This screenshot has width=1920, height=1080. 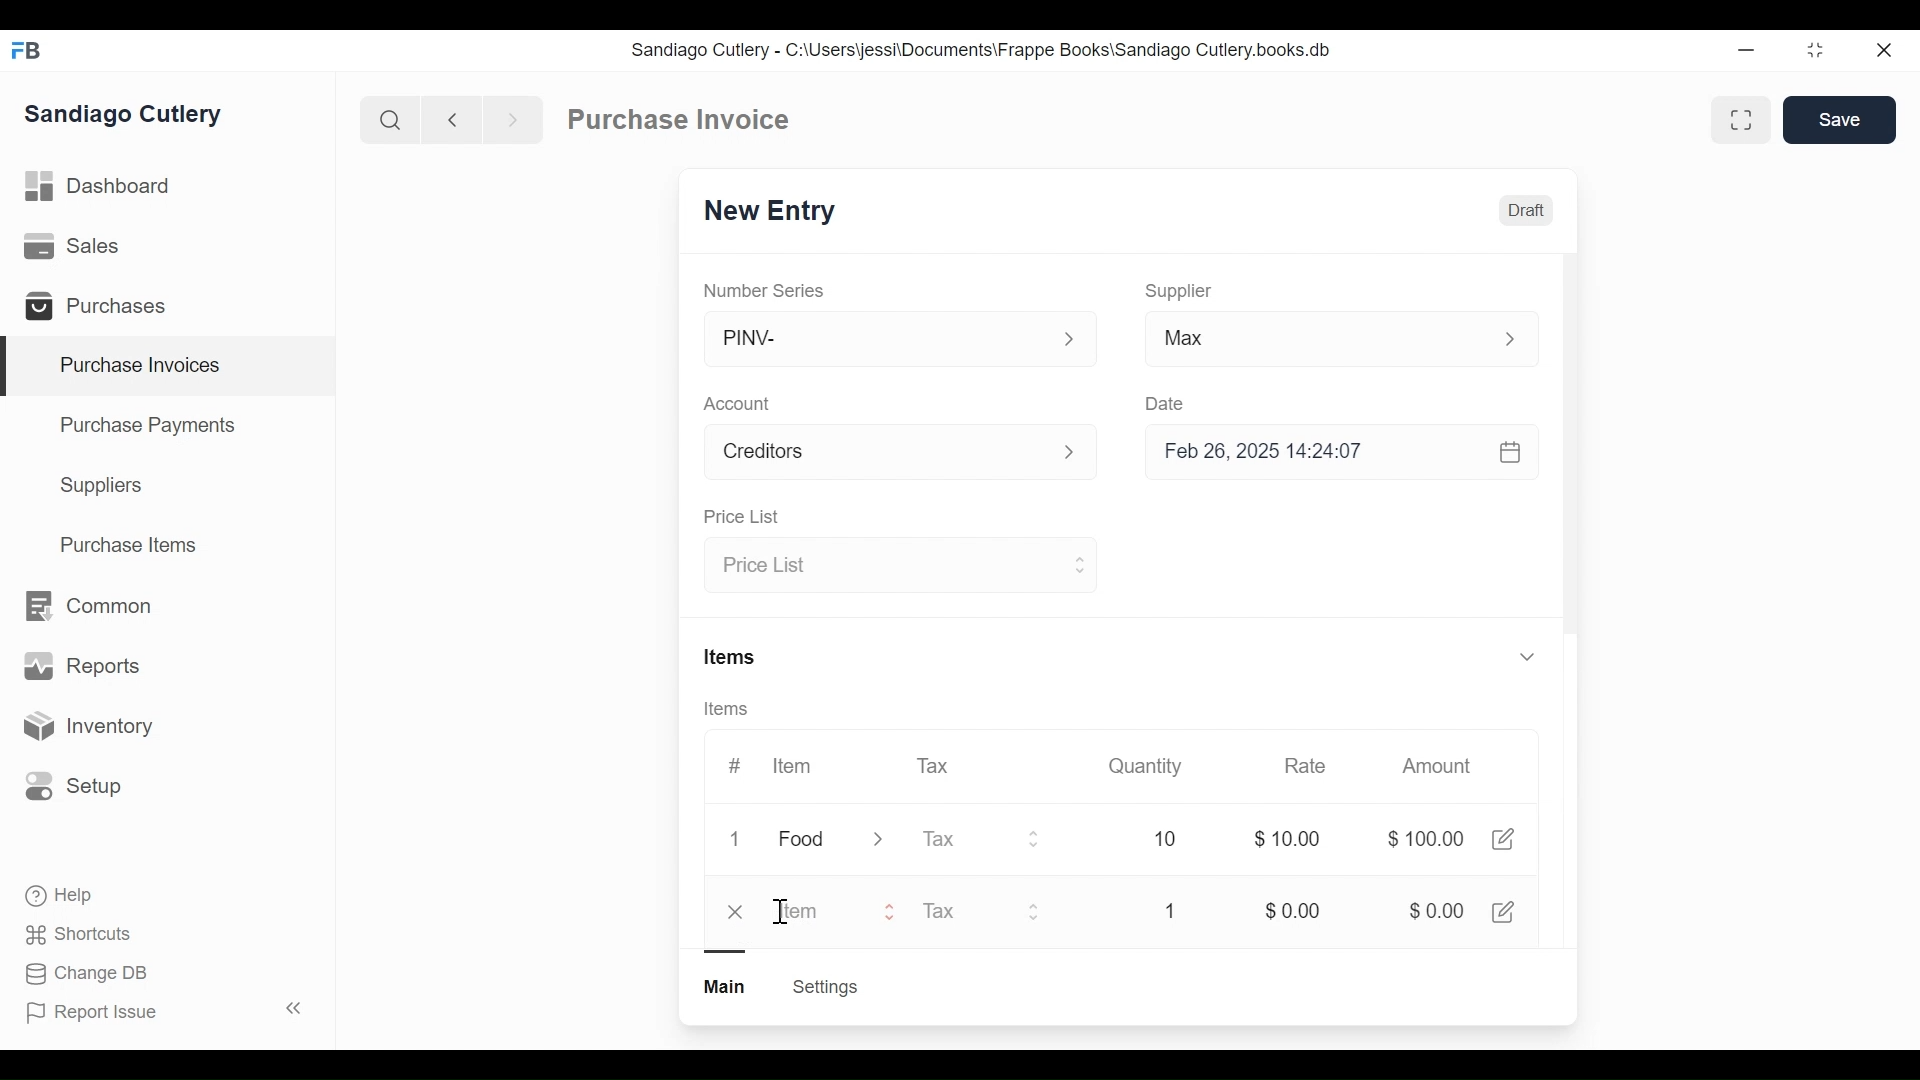 I want to click on Toggle between form and full view, so click(x=1742, y=120).